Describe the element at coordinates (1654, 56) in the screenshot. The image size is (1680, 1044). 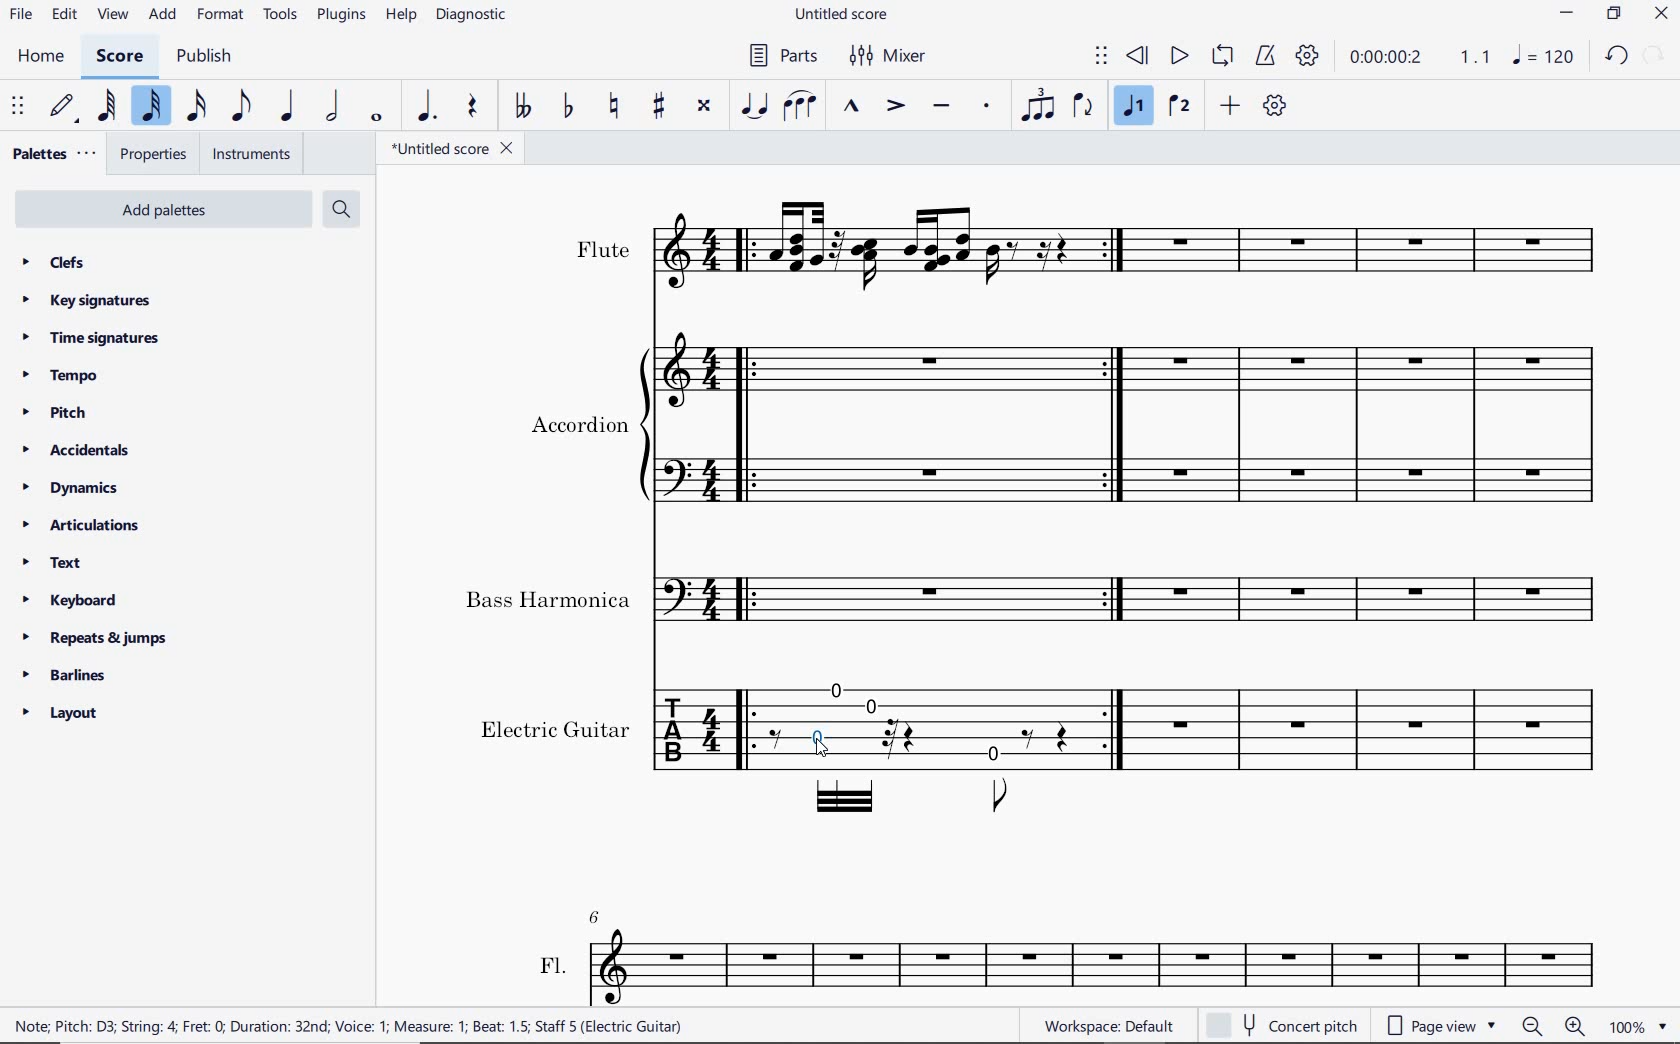
I see `restore down` at that location.